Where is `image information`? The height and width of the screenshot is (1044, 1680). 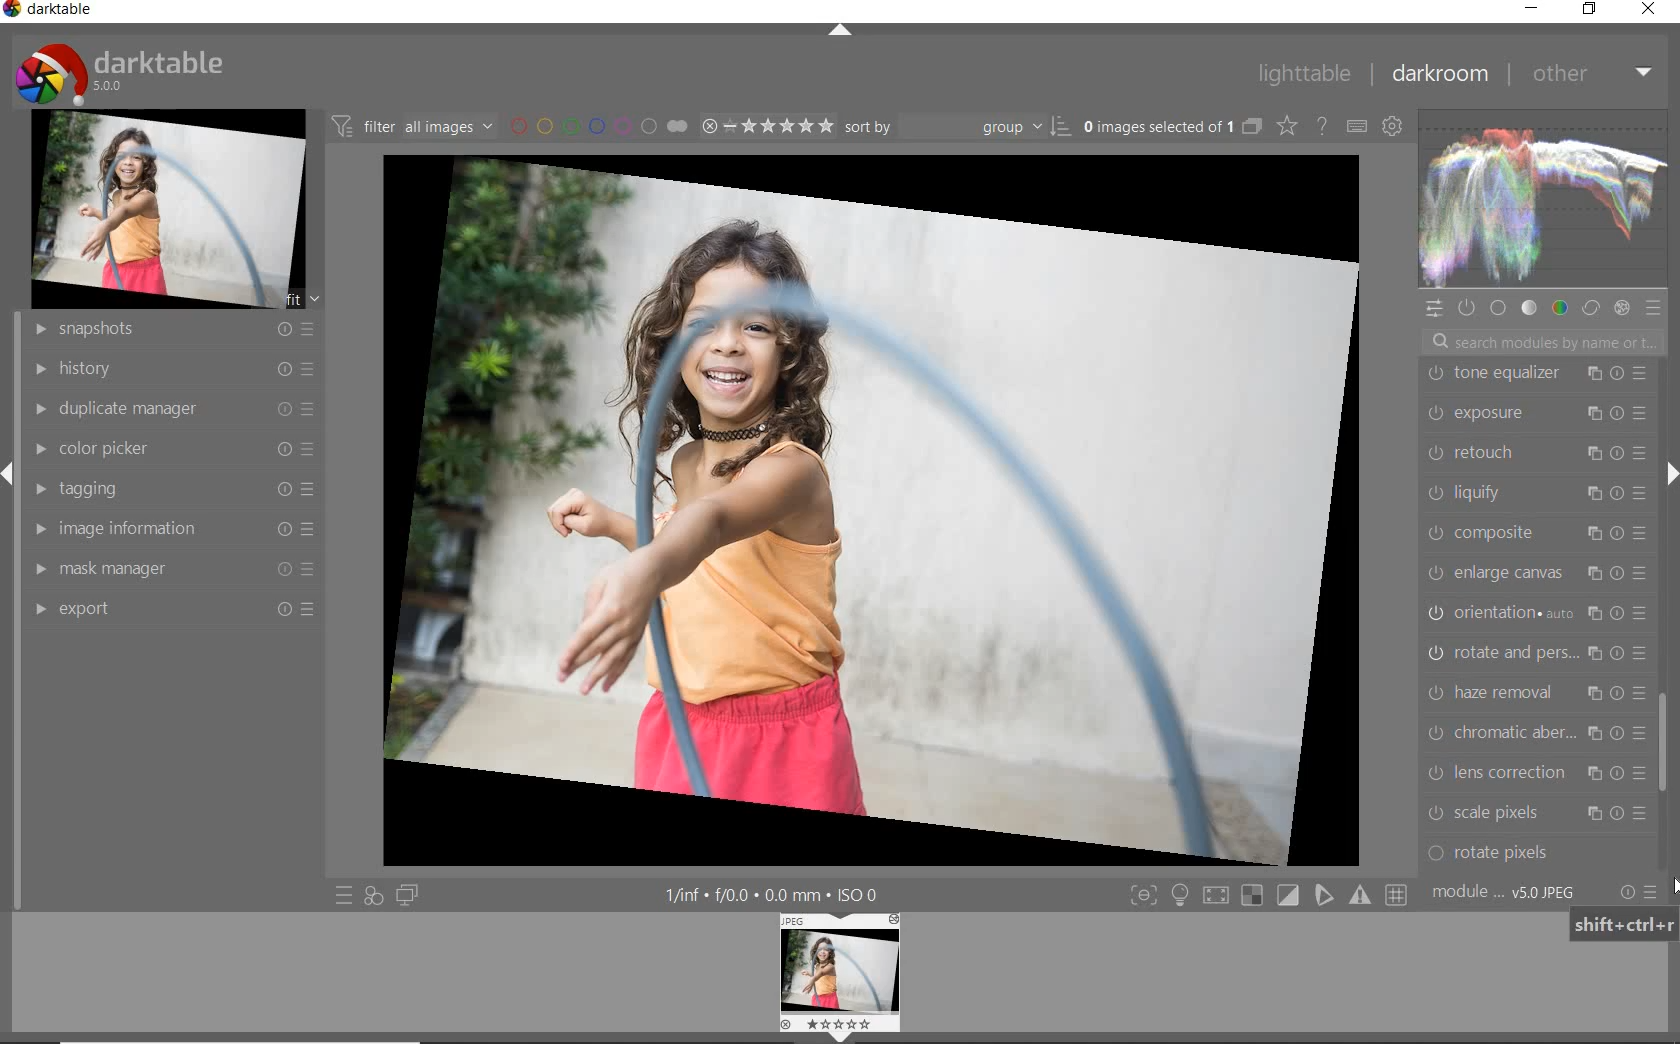 image information is located at coordinates (172, 531).